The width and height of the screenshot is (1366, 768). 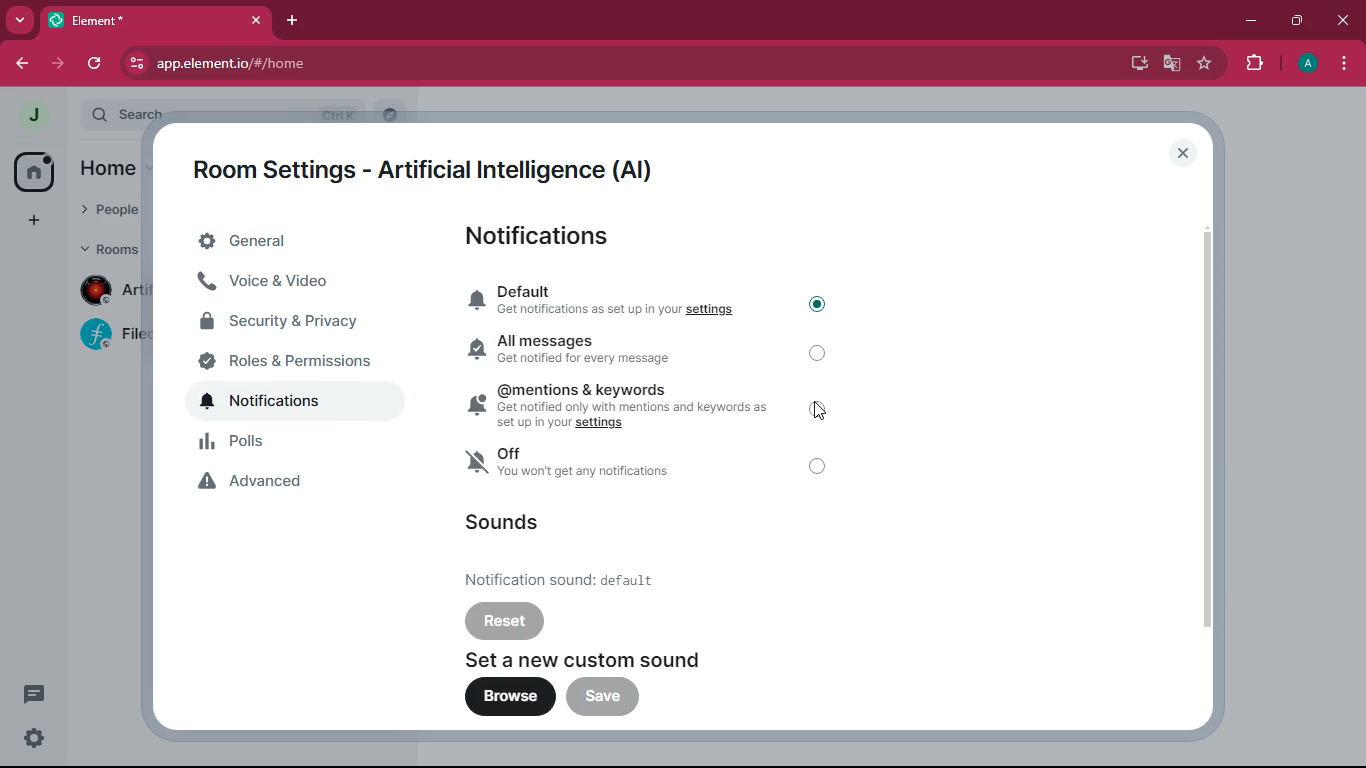 What do you see at coordinates (621, 404) in the screenshot?
I see `mentions and keywords` at bounding box center [621, 404].